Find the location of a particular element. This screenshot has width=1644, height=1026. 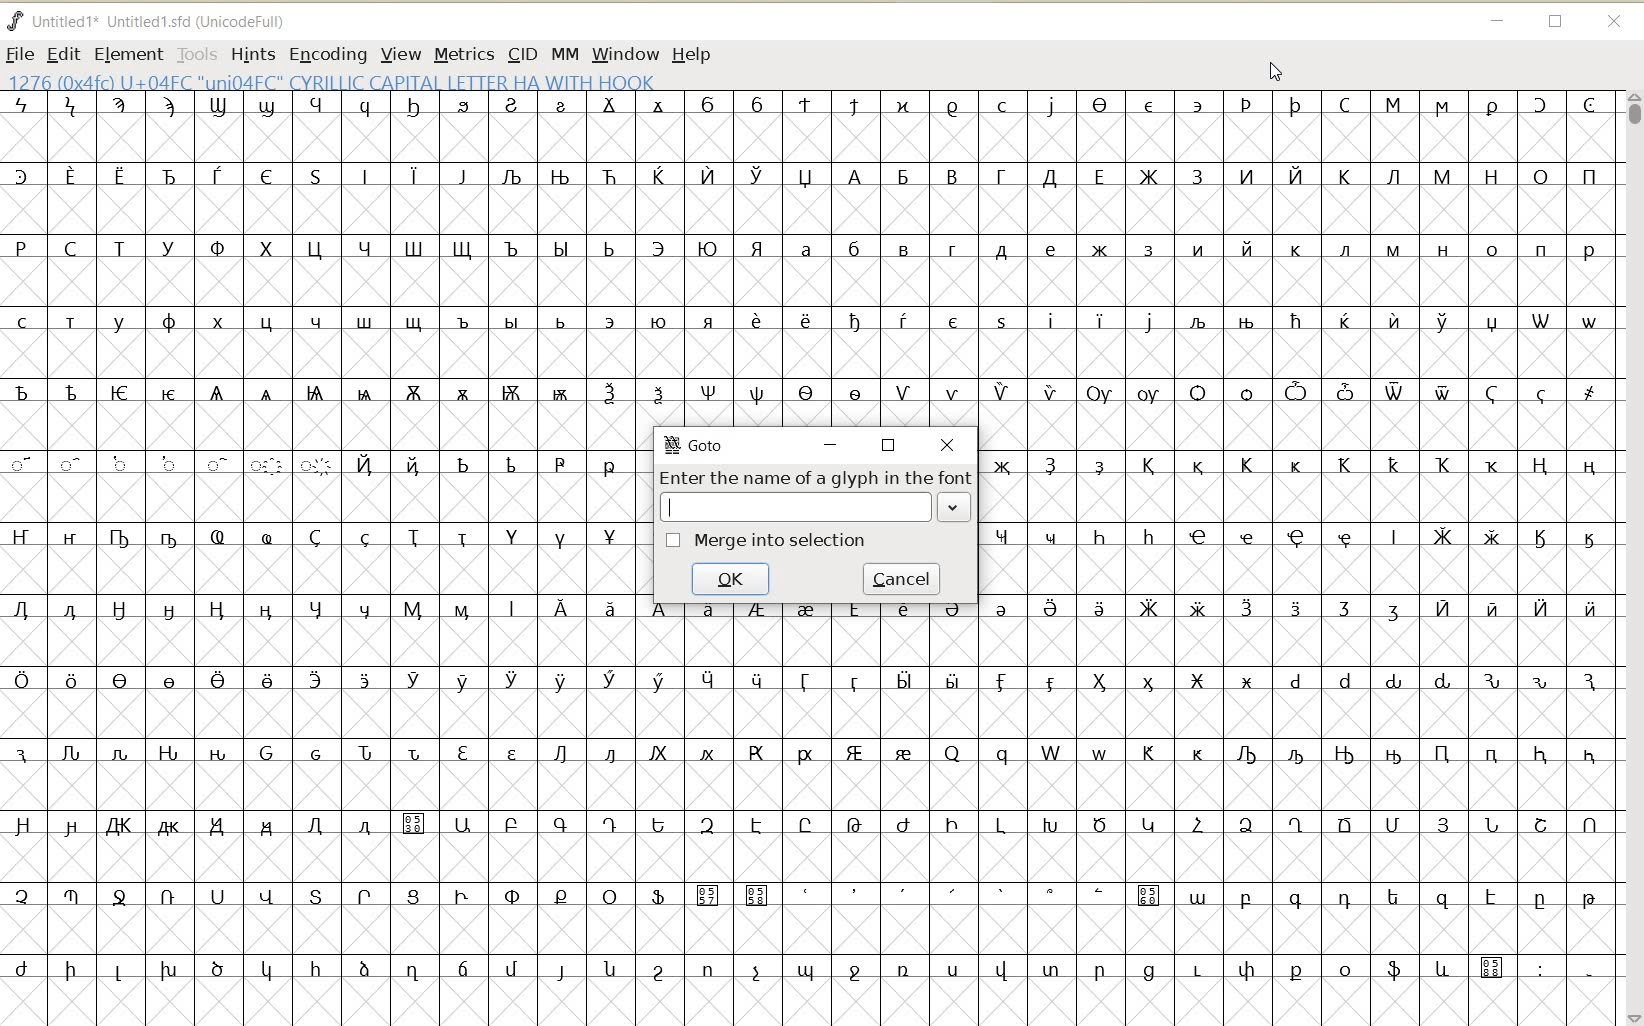

SCROLLBAR is located at coordinates (1632, 557).